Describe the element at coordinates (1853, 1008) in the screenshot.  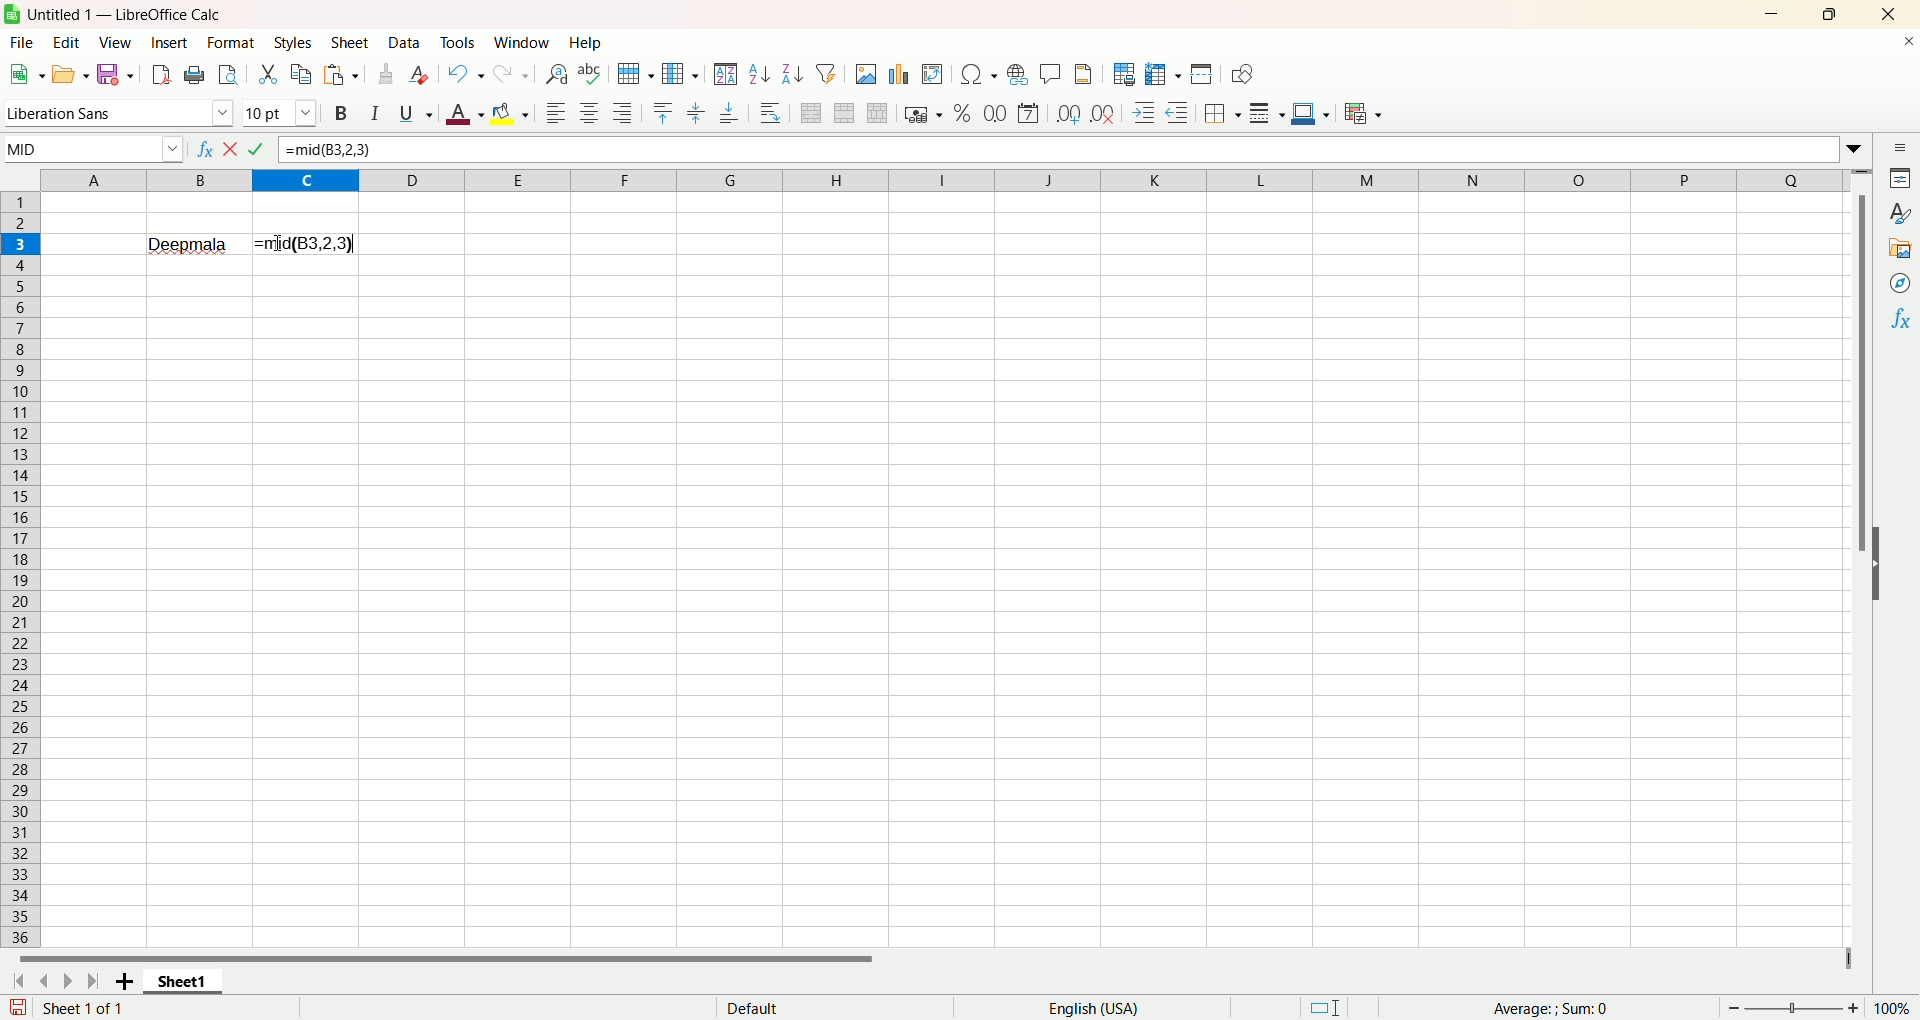
I see `Zoom in` at that location.